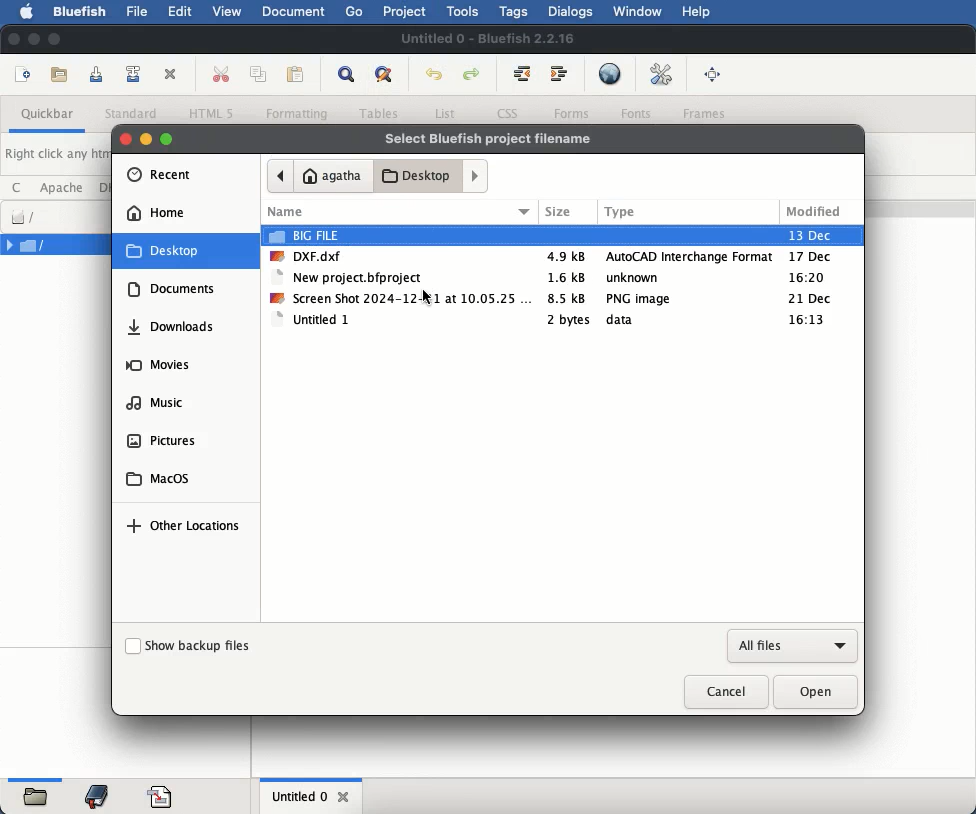 The image size is (976, 814). Describe the element at coordinates (56, 245) in the screenshot. I see `file` at that location.